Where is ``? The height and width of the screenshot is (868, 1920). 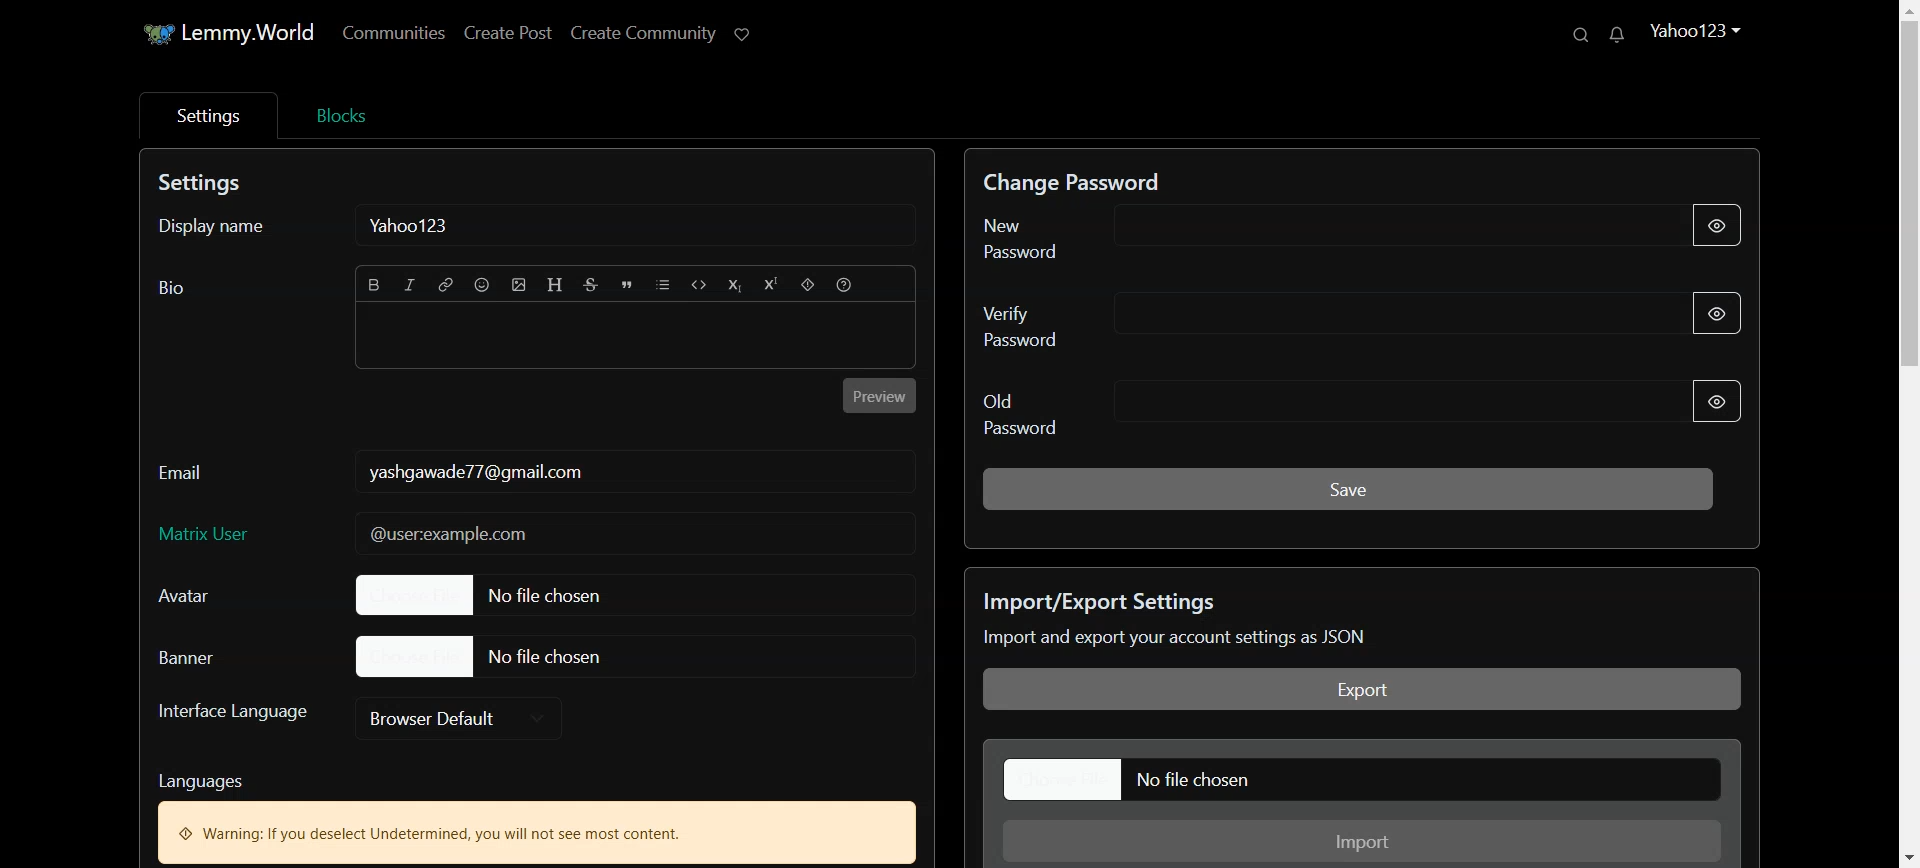  is located at coordinates (1629, 36).